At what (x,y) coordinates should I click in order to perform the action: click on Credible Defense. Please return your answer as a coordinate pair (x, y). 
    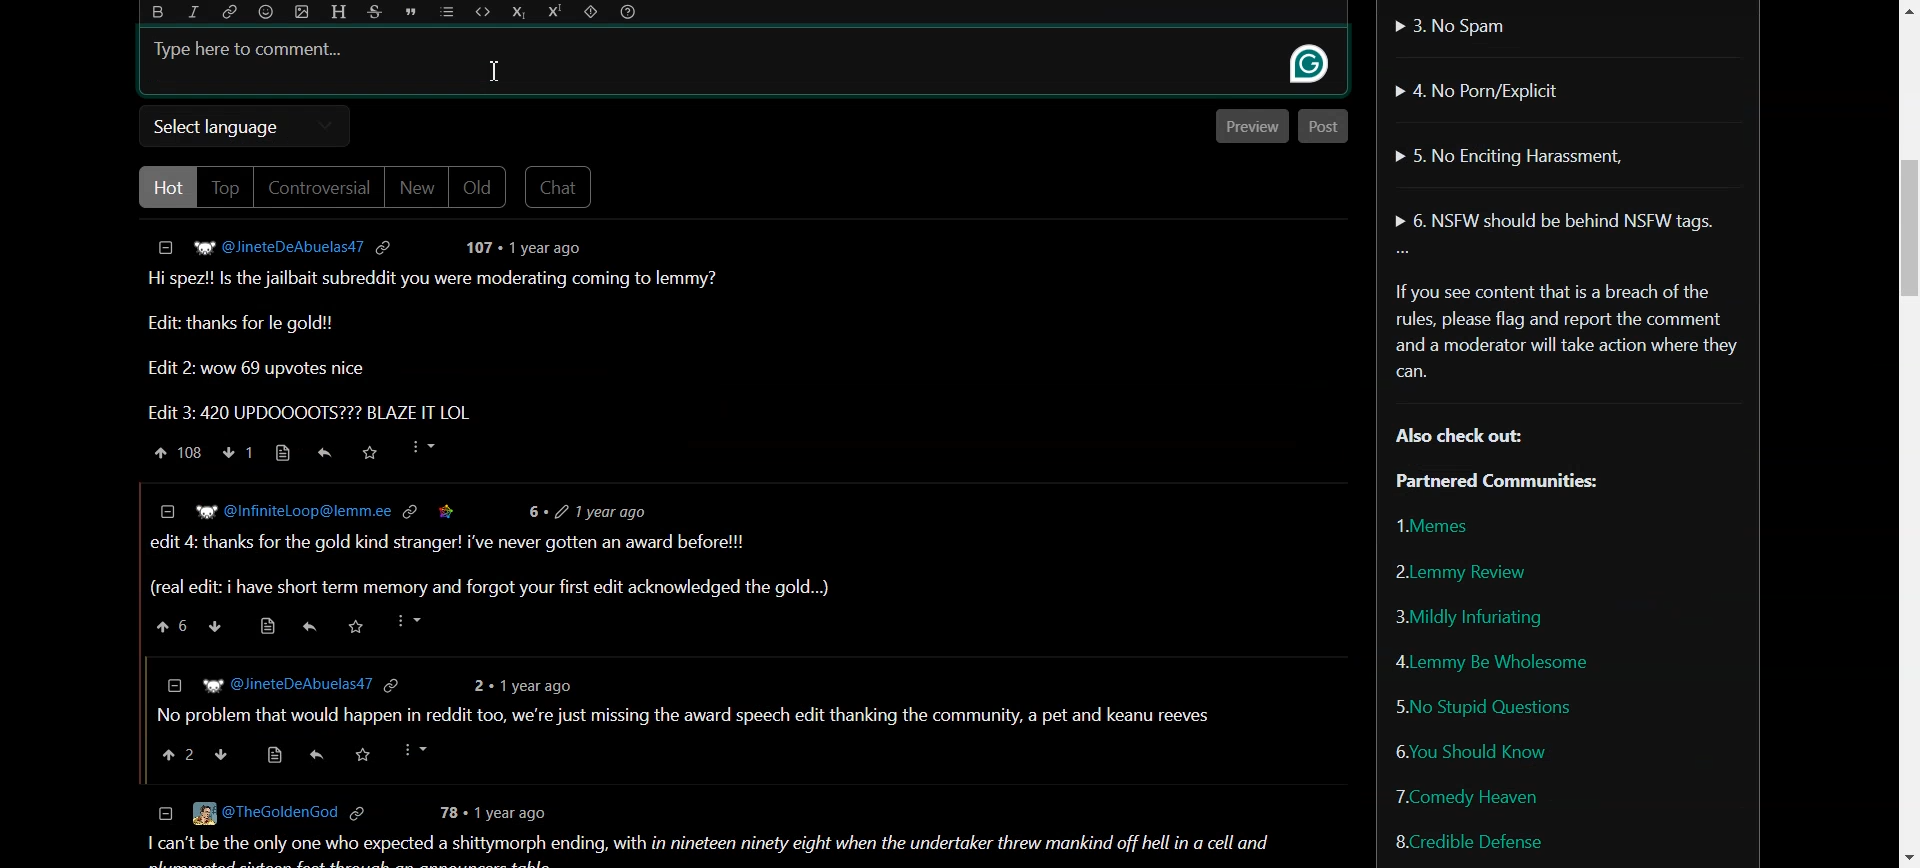
    Looking at the image, I should click on (1463, 840).